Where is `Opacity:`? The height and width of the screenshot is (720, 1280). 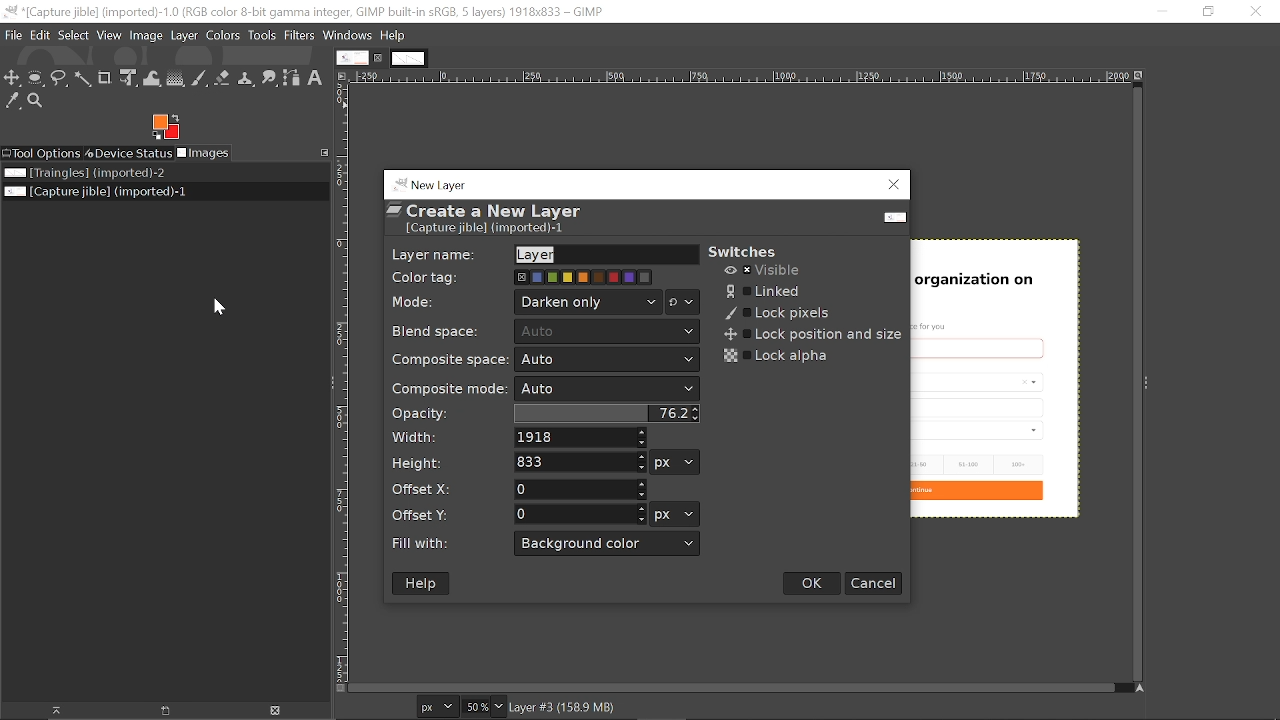 Opacity: is located at coordinates (424, 413).